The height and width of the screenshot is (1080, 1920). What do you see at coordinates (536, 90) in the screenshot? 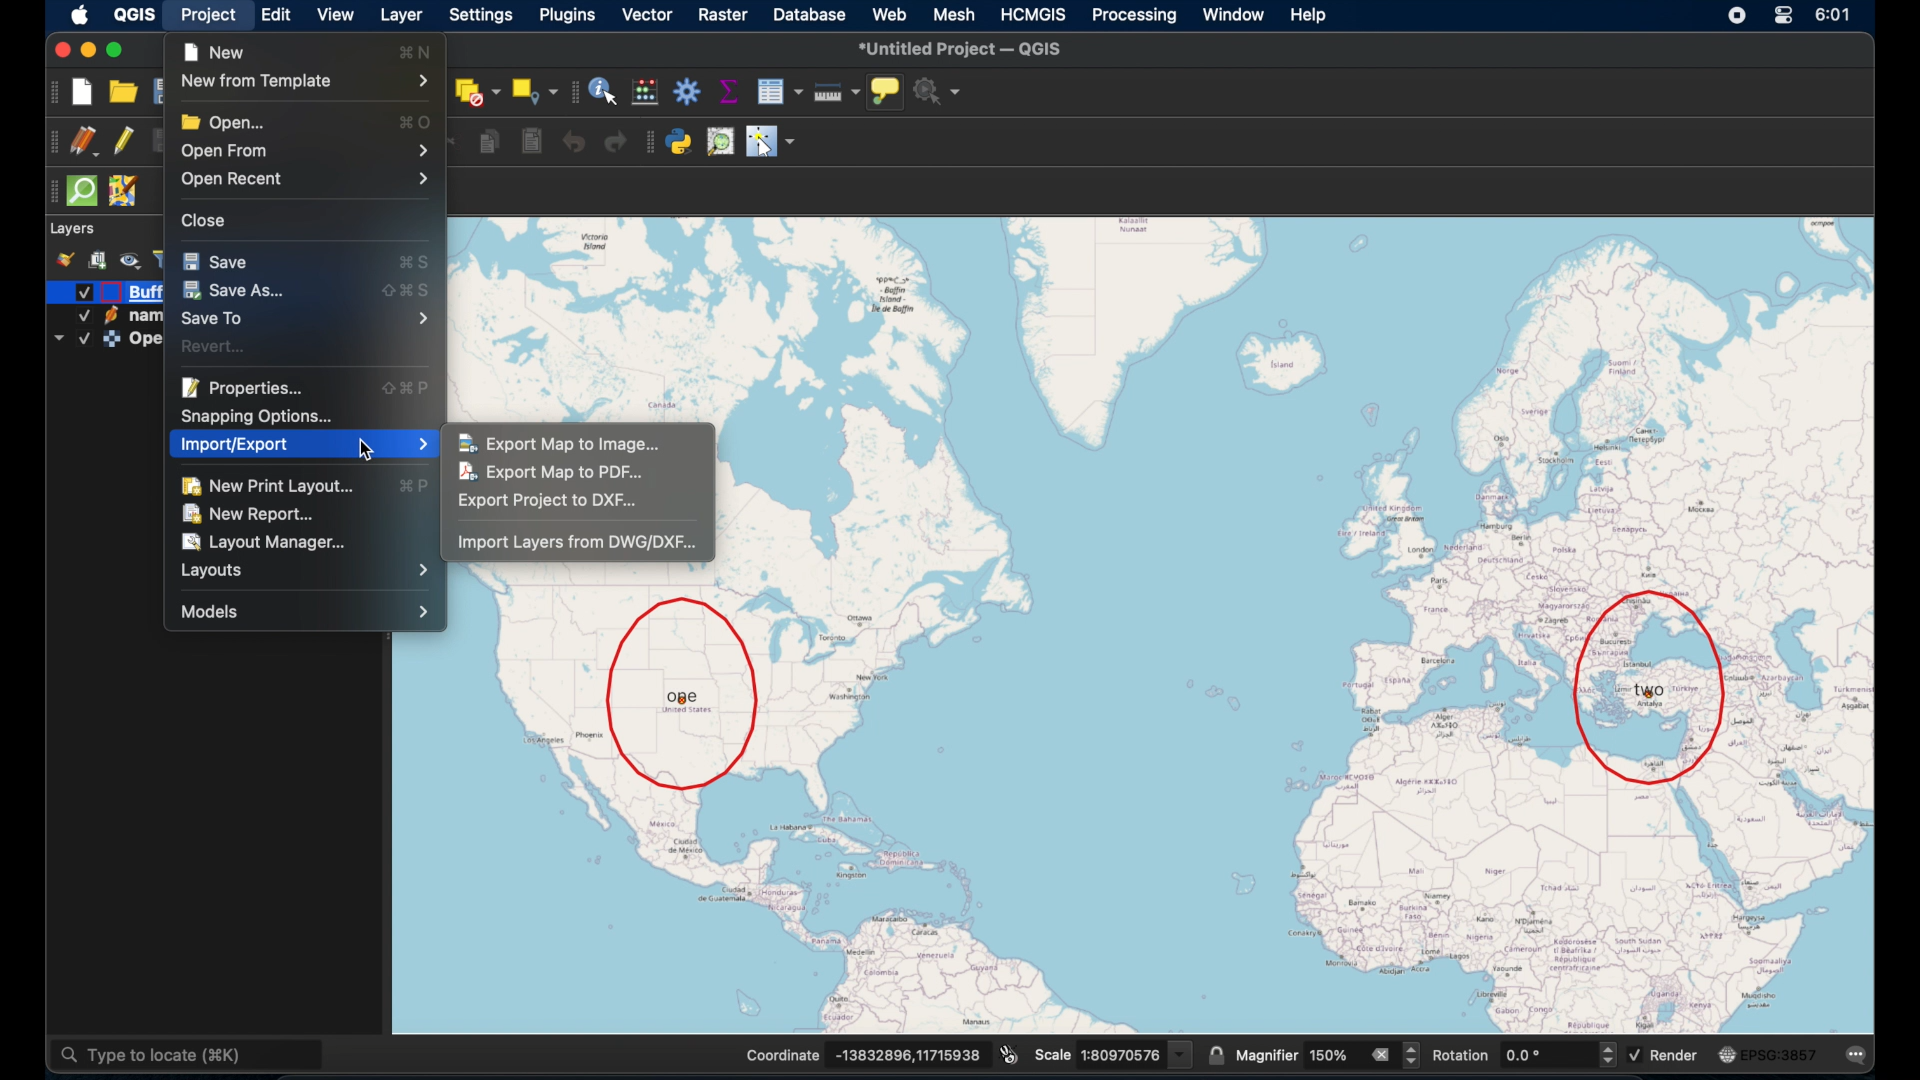
I see `select by location` at bounding box center [536, 90].